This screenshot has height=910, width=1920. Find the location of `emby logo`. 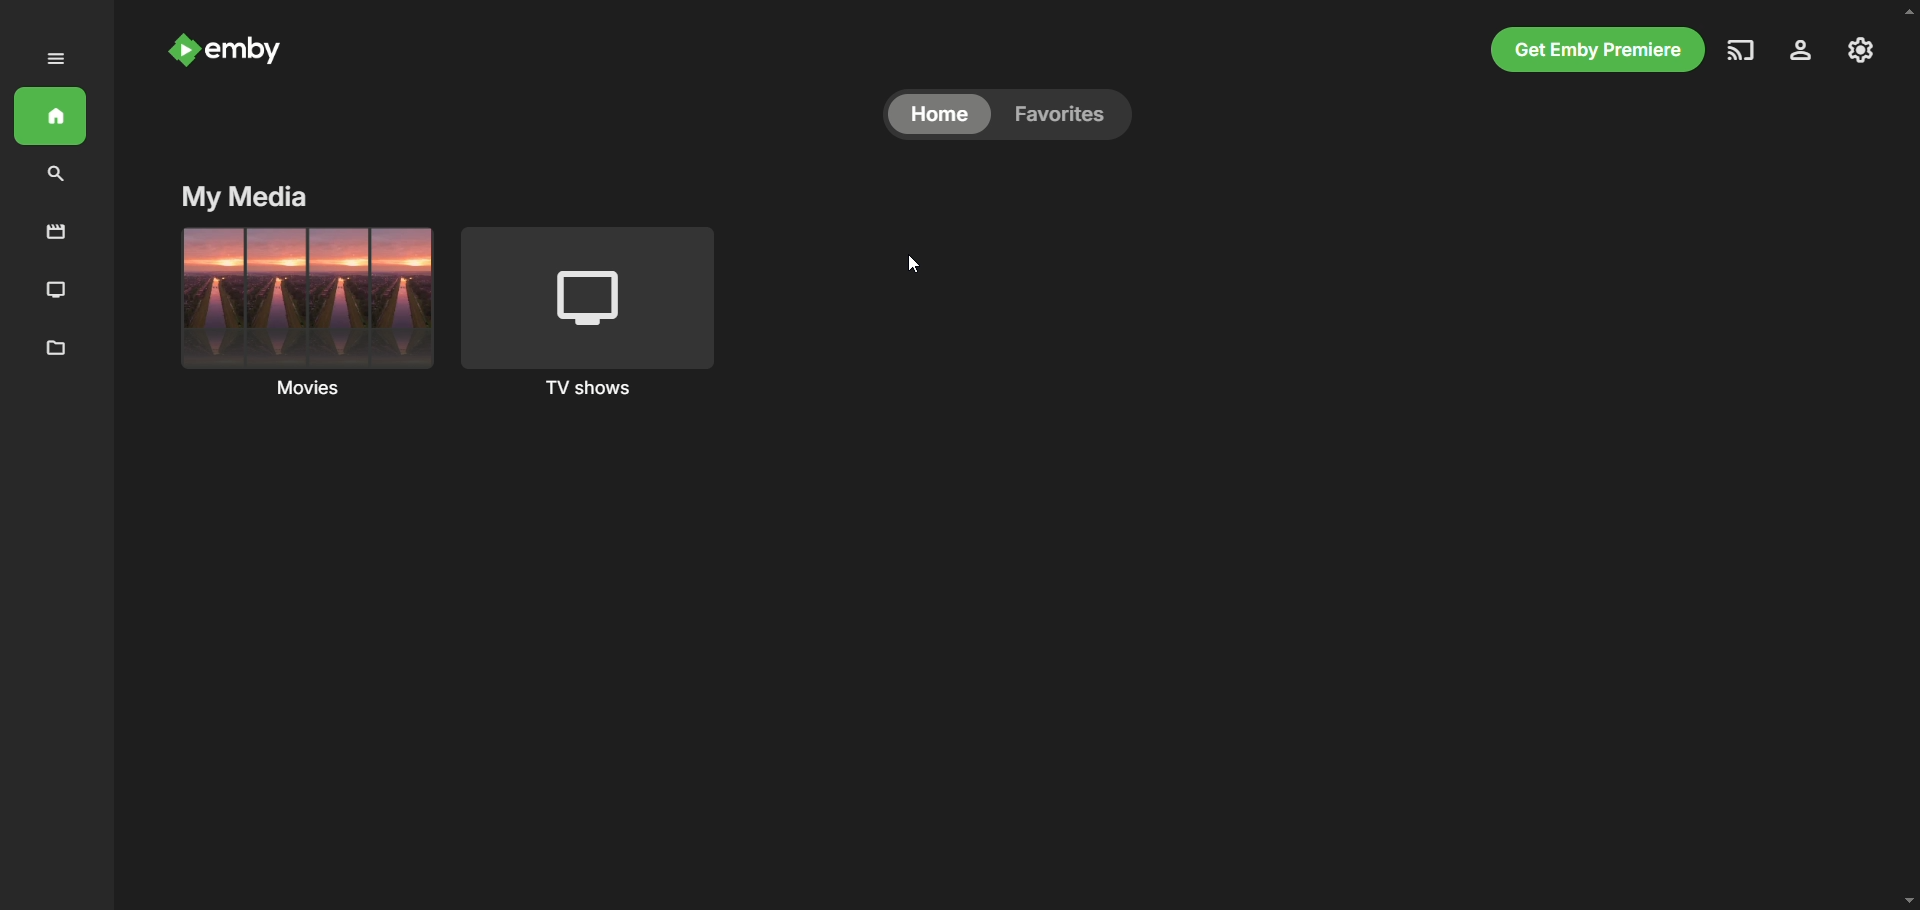

emby logo is located at coordinates (182, 52).